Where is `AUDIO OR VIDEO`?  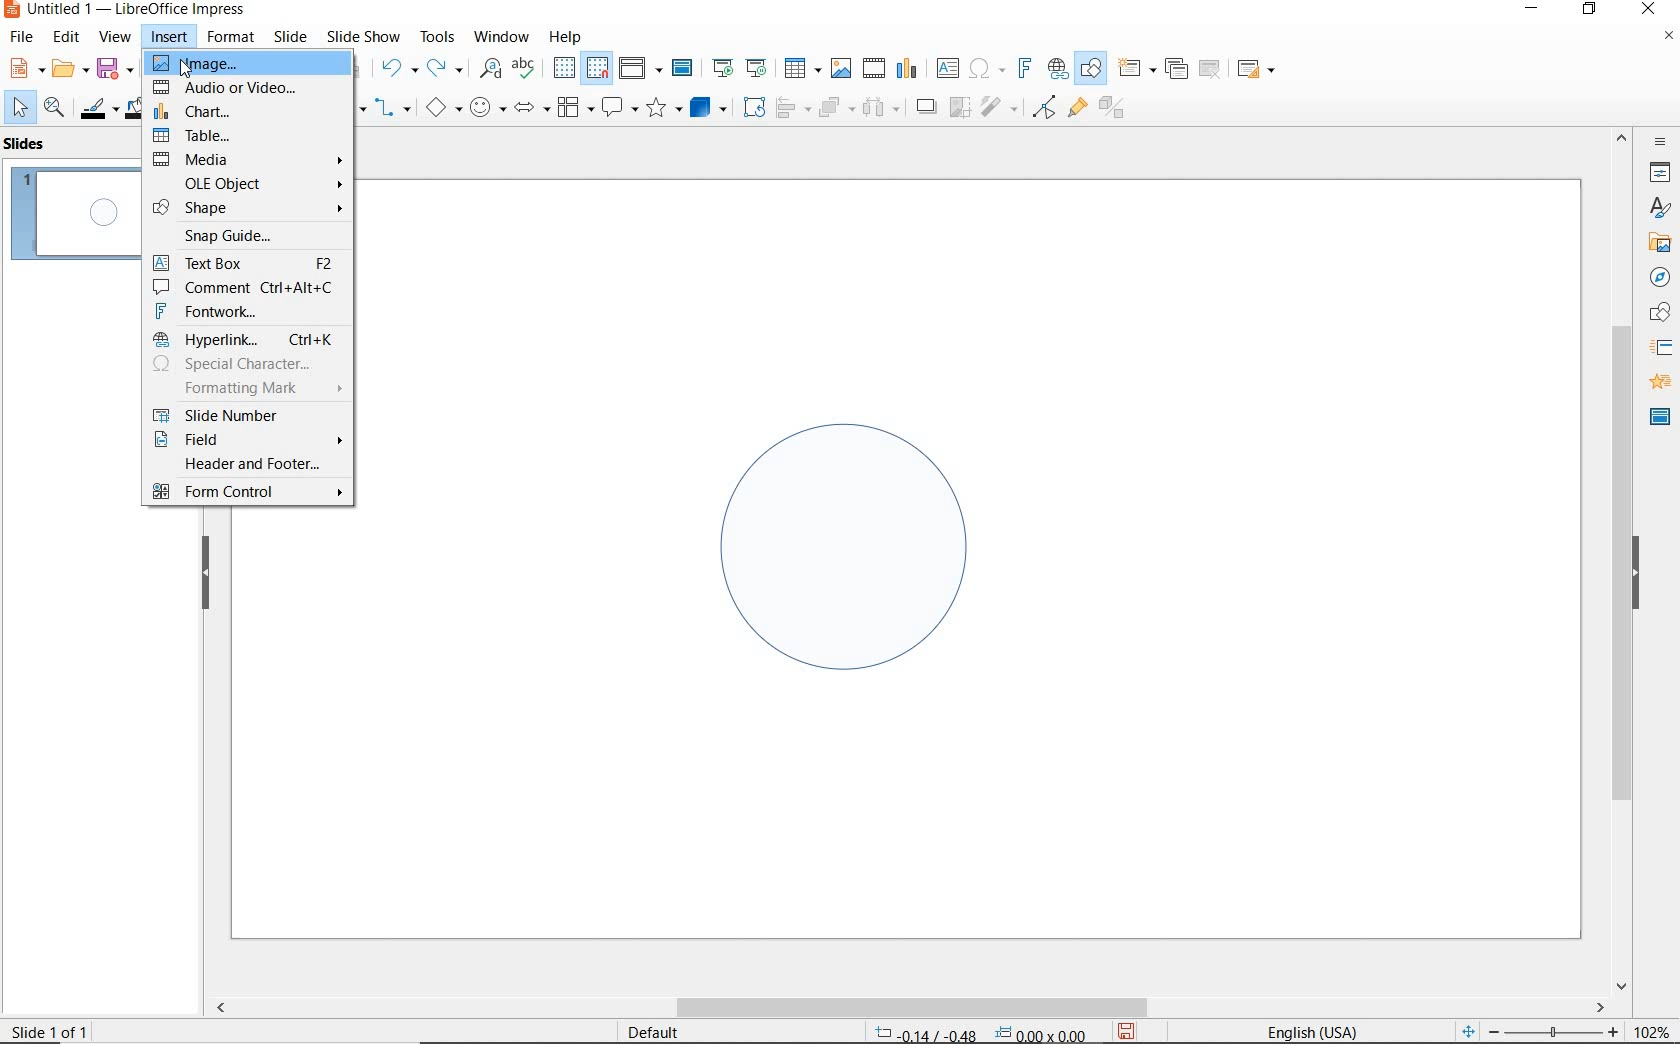 AUDIO OR VIDEO is located at coordinates (249, 89).